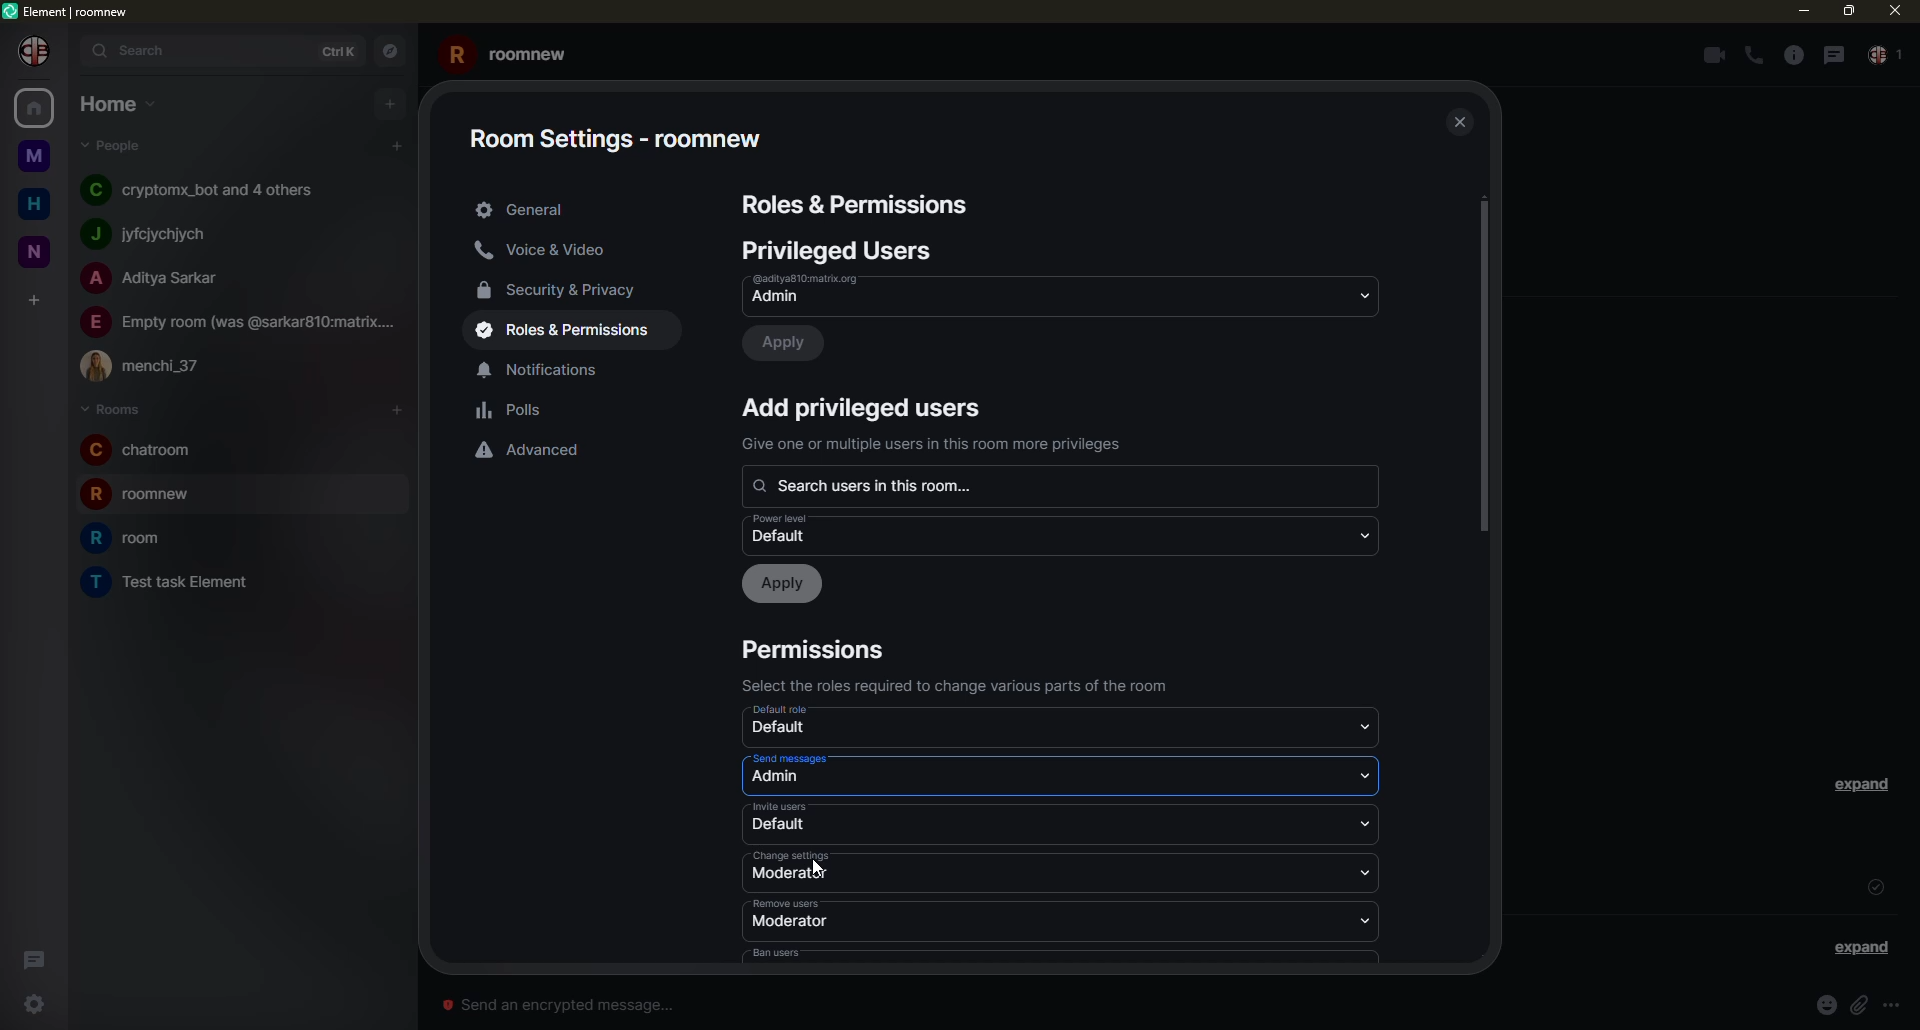 Image resolution: width=1920 pixels, height=1030 pixels. I want to click on remove, so click(791, 903).